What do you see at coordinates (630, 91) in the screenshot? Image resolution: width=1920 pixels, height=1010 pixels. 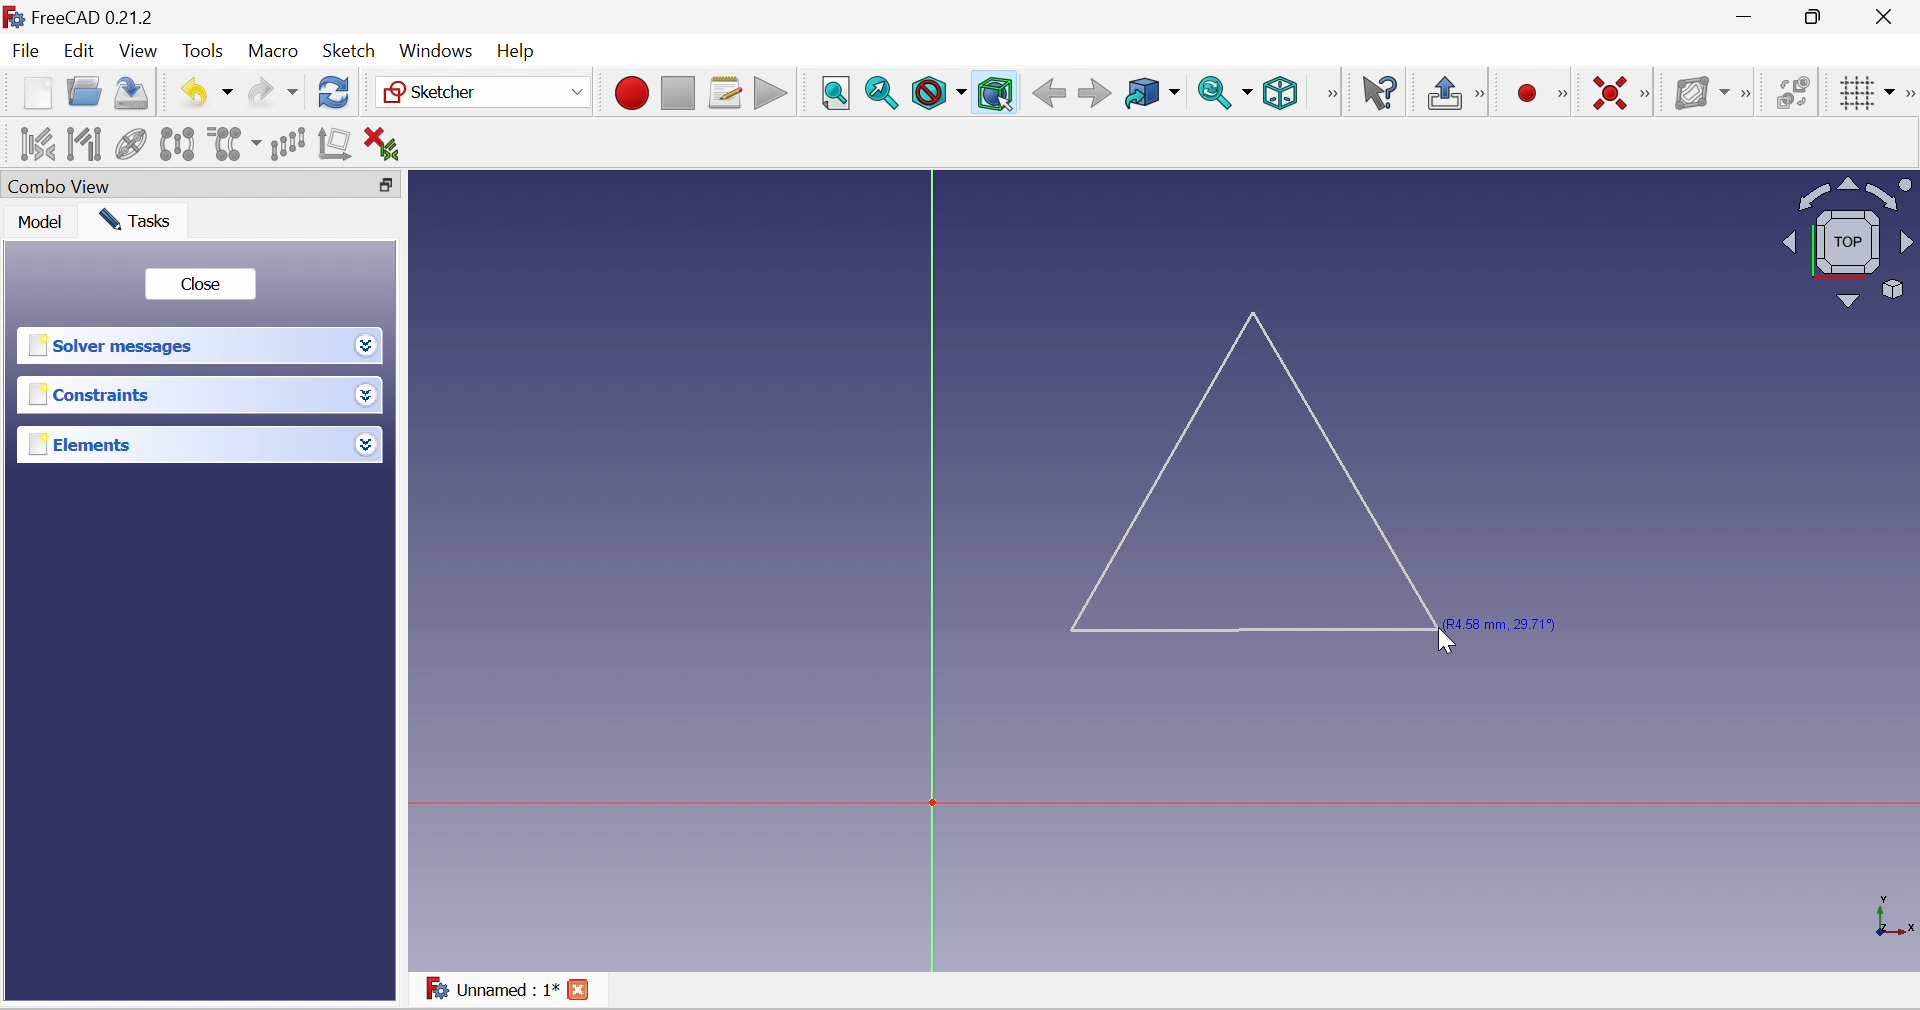 I see `Macro recording` at bounding box center [630, 91].